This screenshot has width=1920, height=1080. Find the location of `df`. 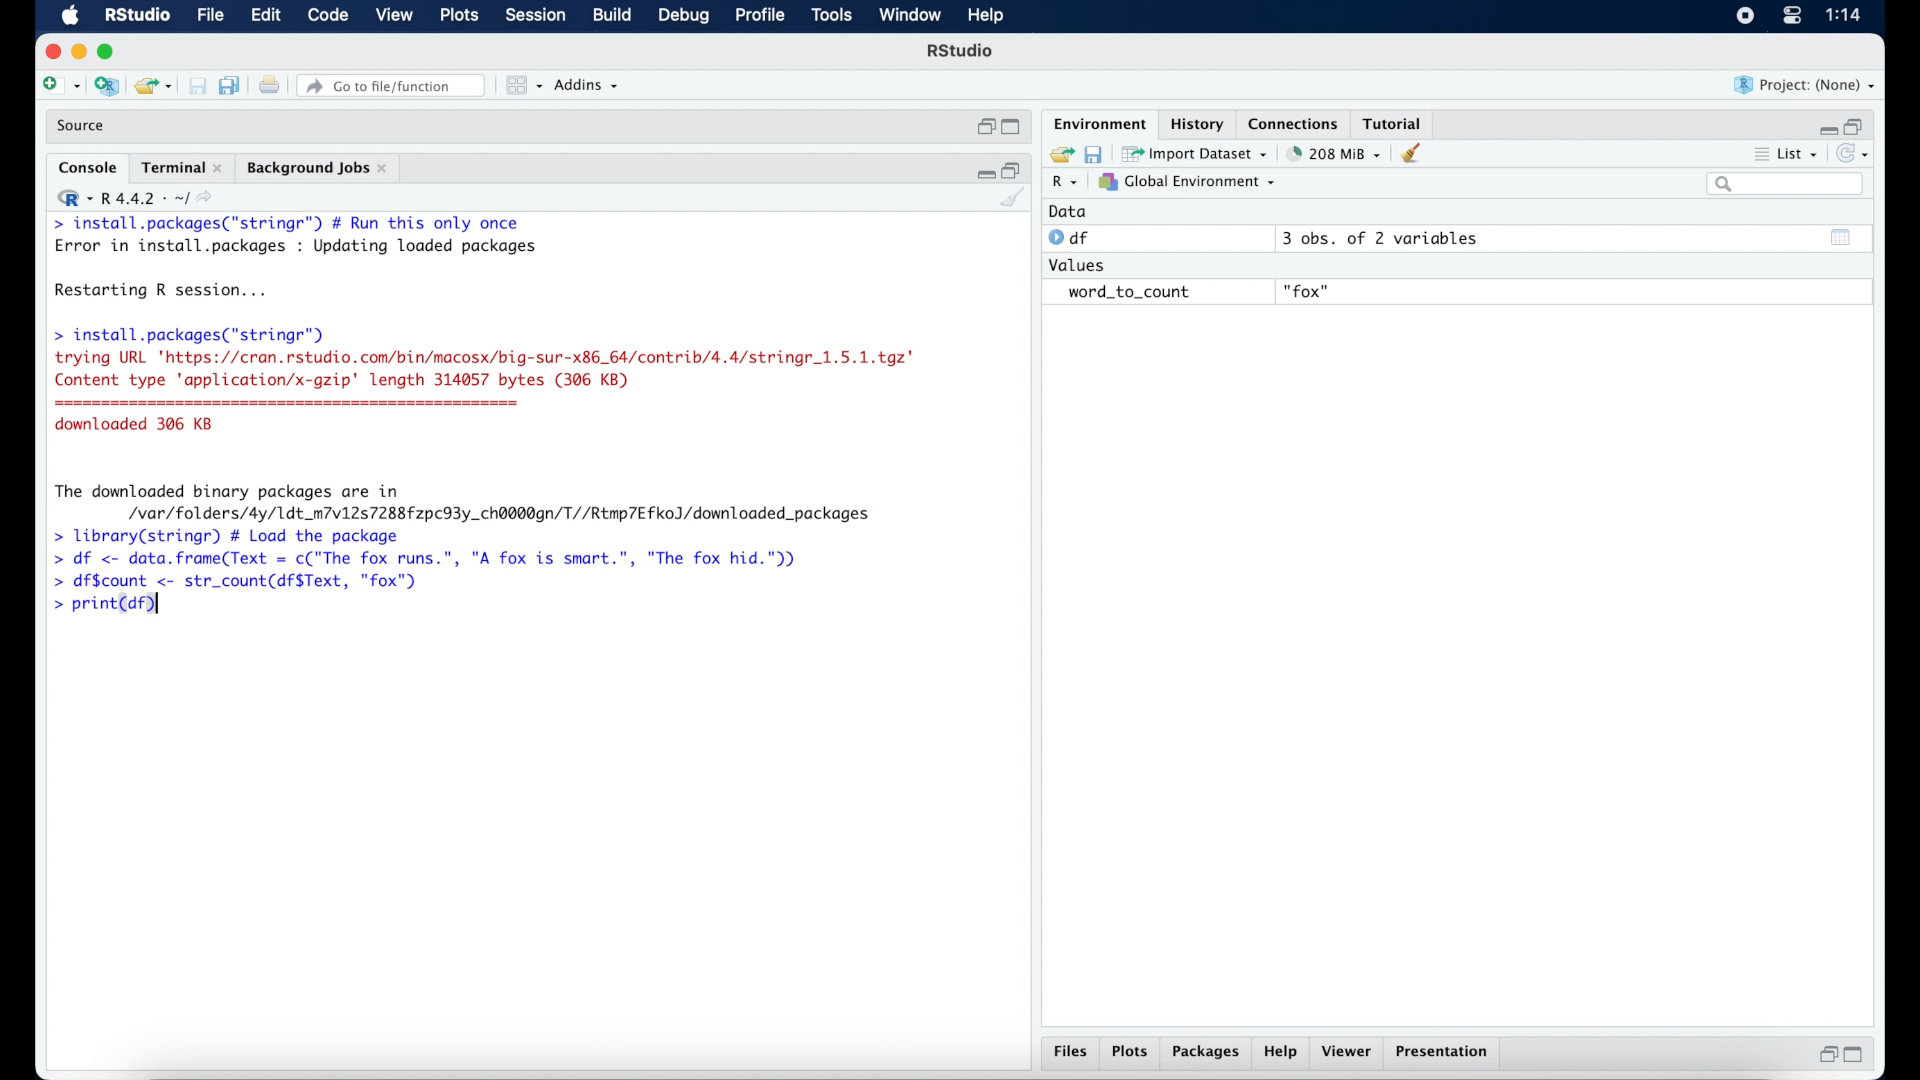

df is located at coordinates (1072, 238).